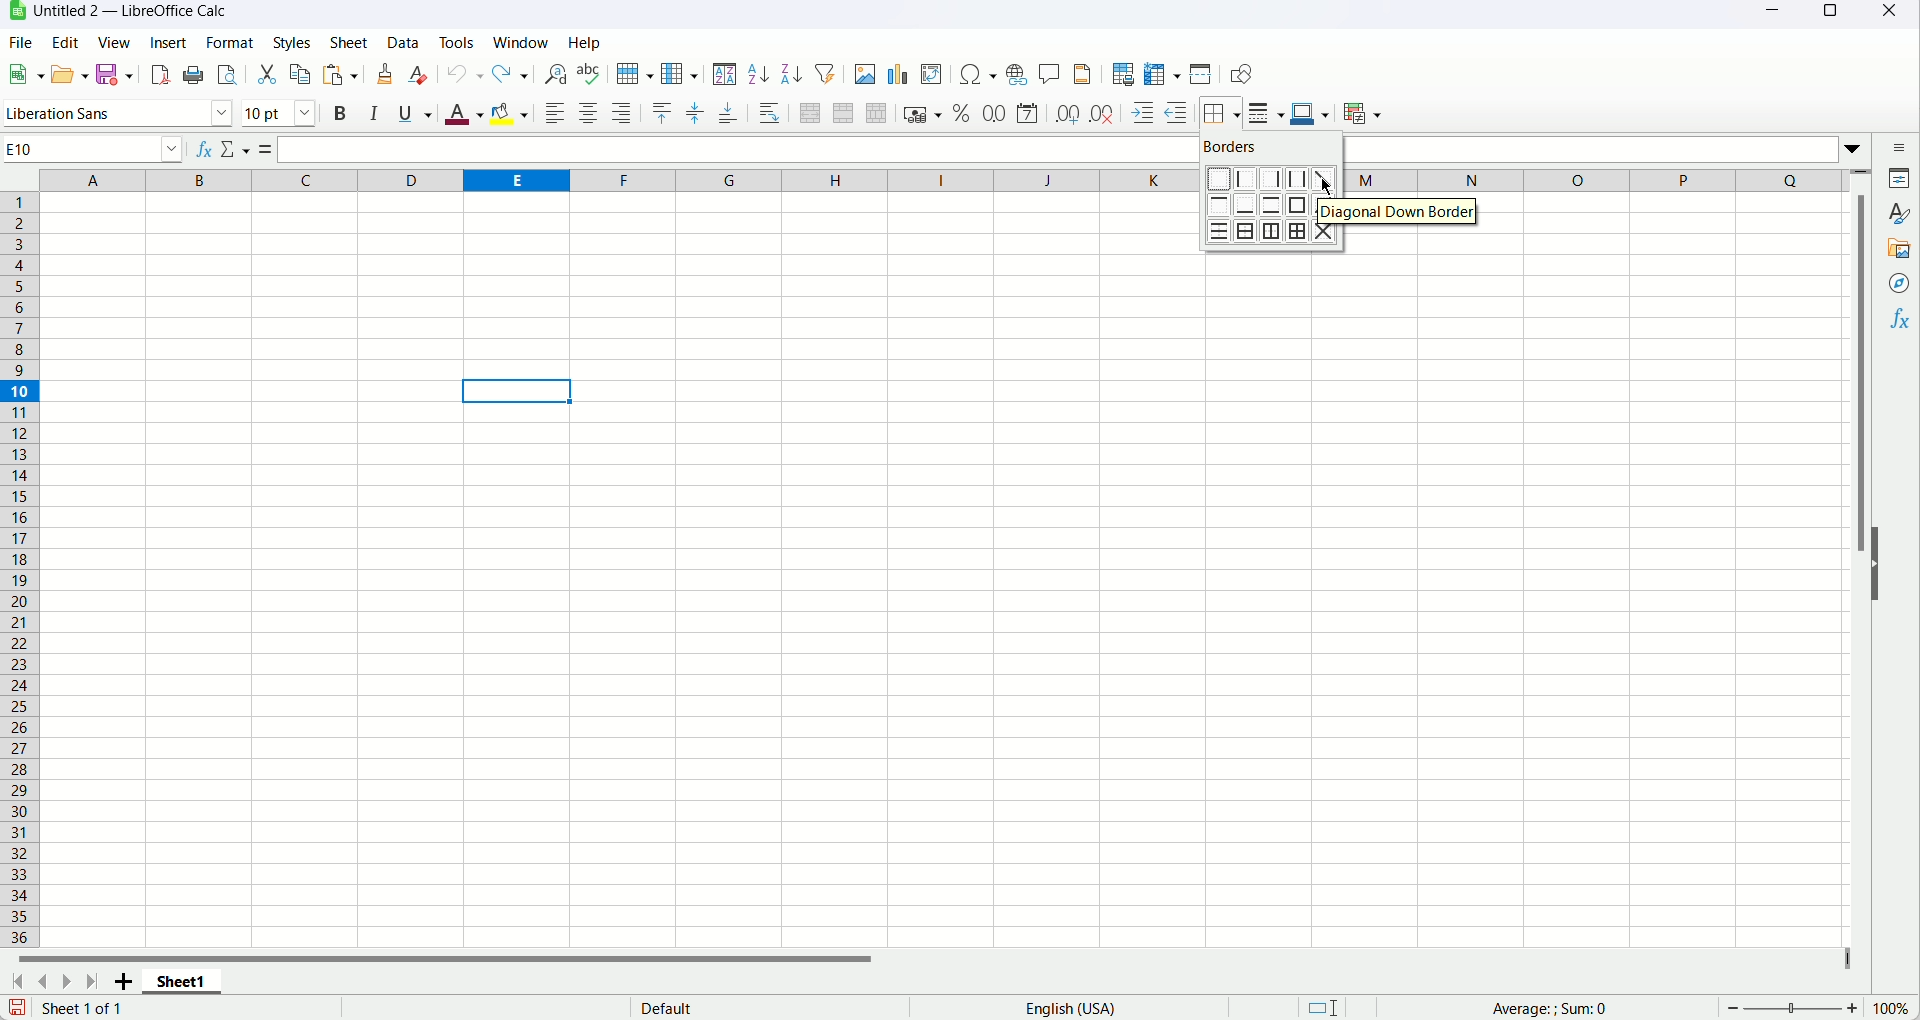 This screenshot has height=1020, width=1920. I want to click on Insert or edit pivot table, so click(932, 75).